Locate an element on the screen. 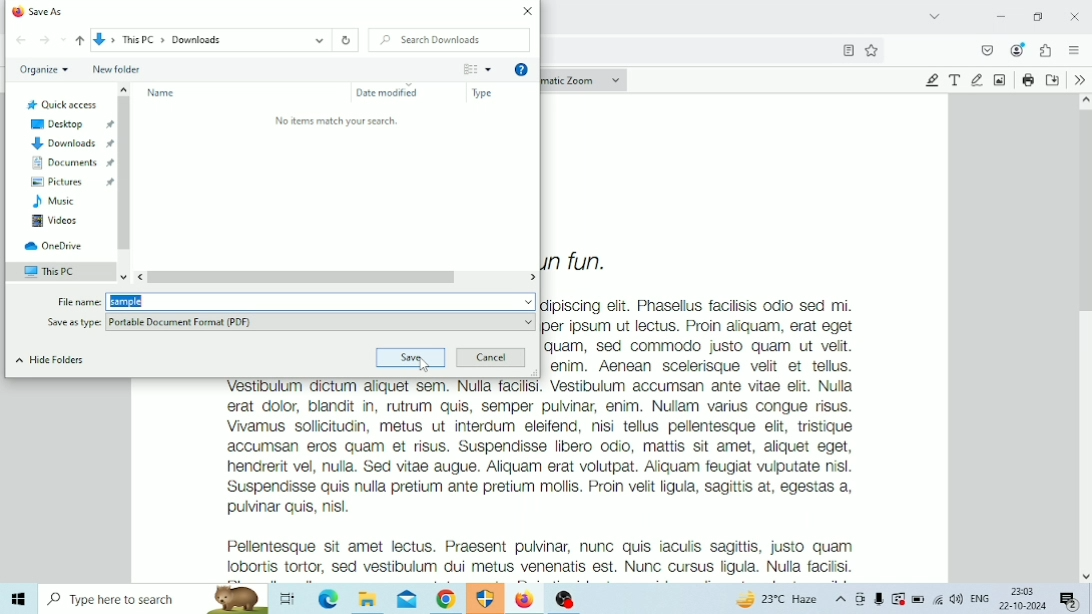 This screenshot has width=1092, height=614. Desktop is located at coordinates (66, 123).